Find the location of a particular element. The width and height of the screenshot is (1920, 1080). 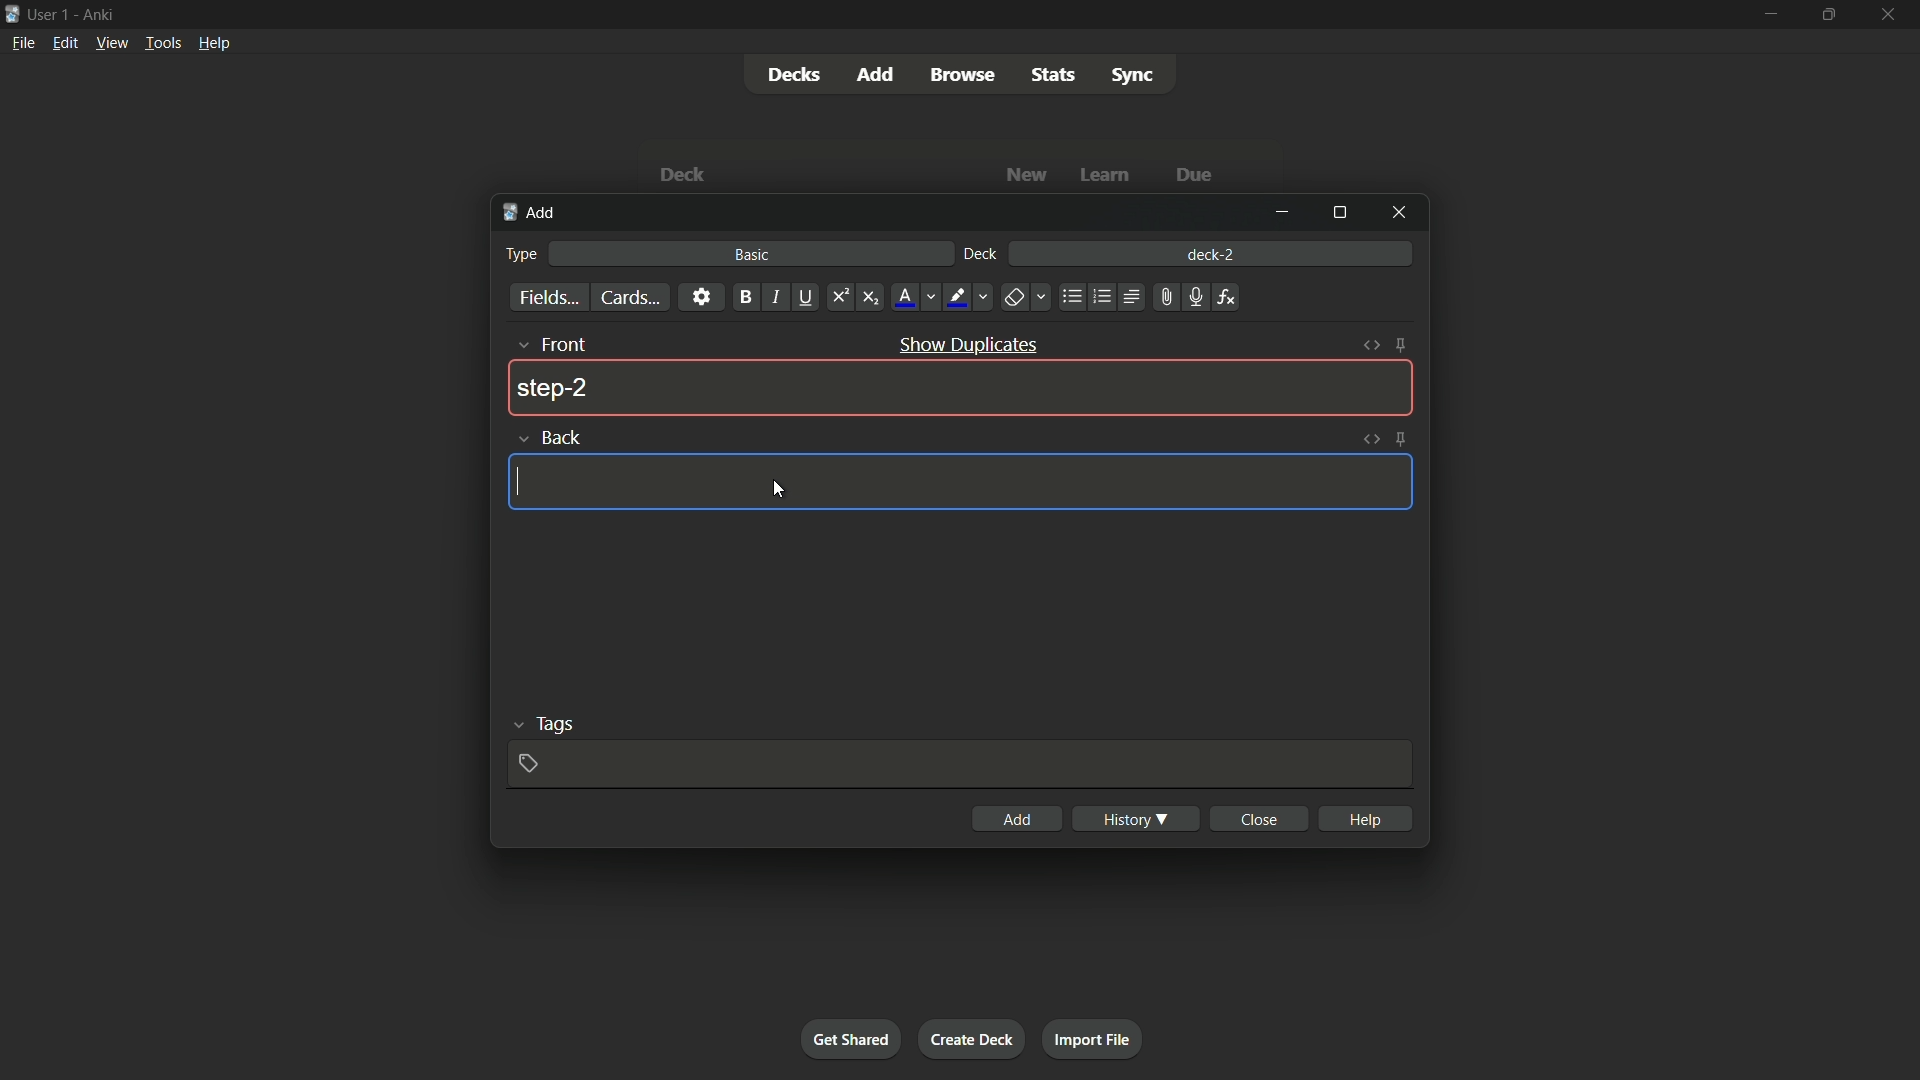

equations is located at coordinates (1229, 298).